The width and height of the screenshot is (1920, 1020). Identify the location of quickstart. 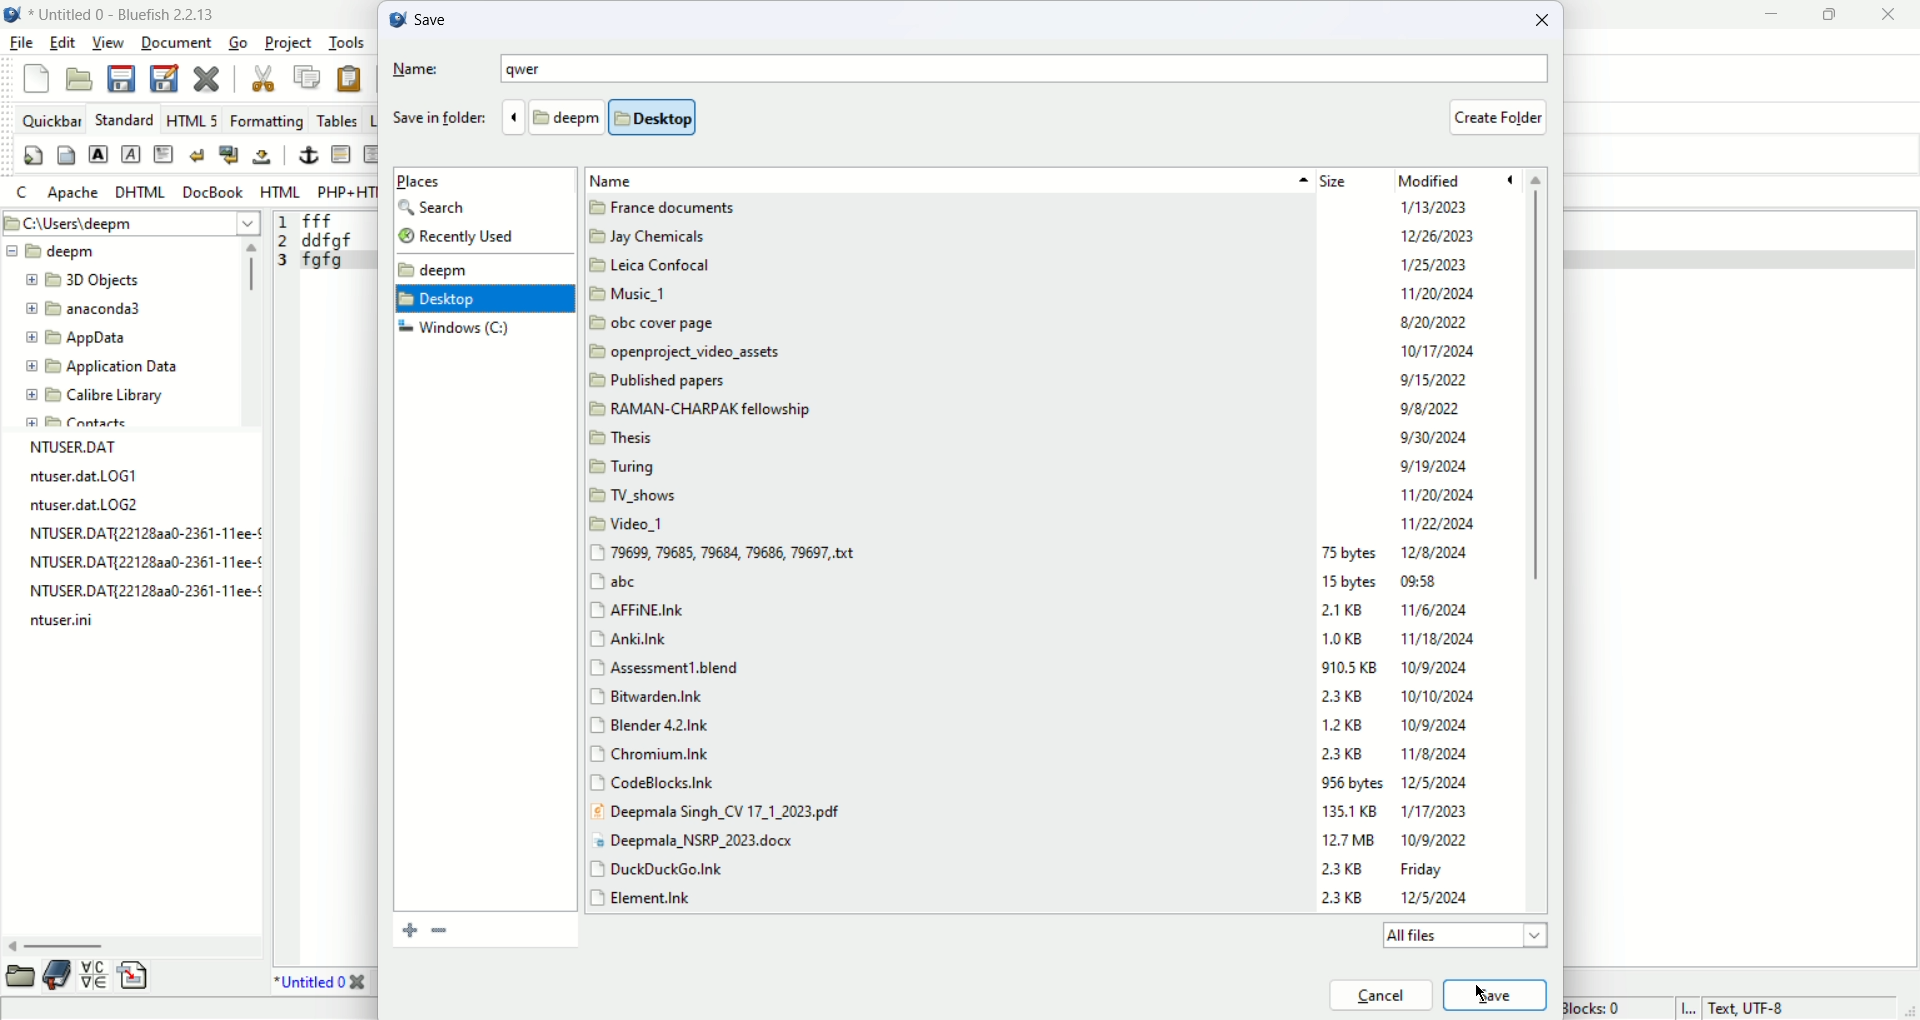
(35, 155).